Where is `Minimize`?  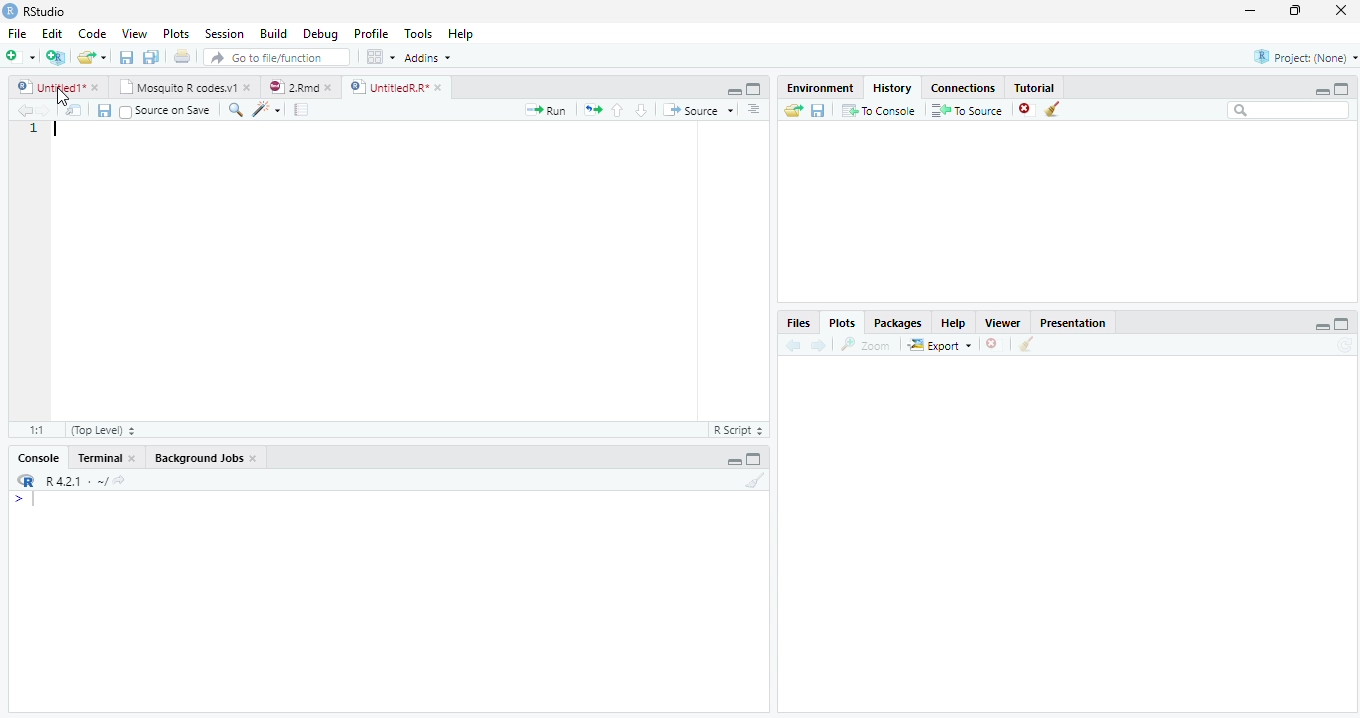
Minimize is located at coordinates (1321, 92).